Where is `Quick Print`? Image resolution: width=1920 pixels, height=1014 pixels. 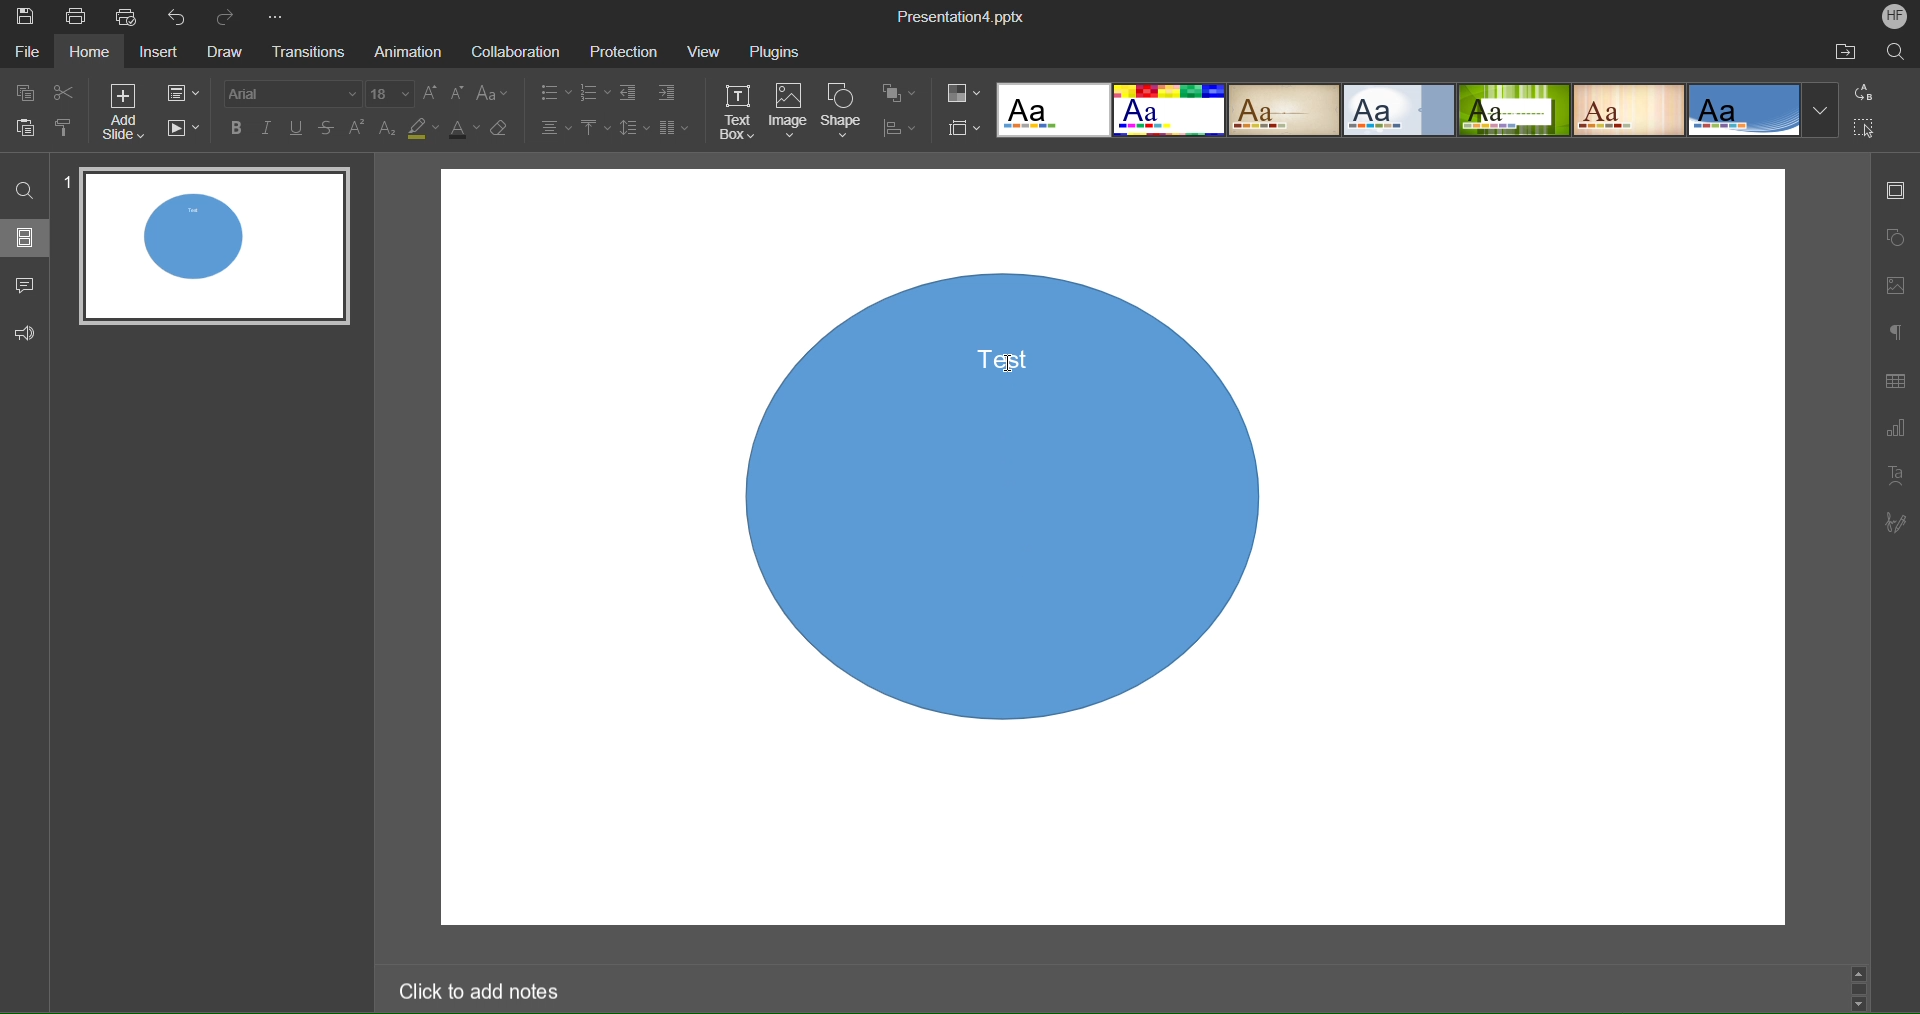 Quick Print is located at coordinates (129, 18).